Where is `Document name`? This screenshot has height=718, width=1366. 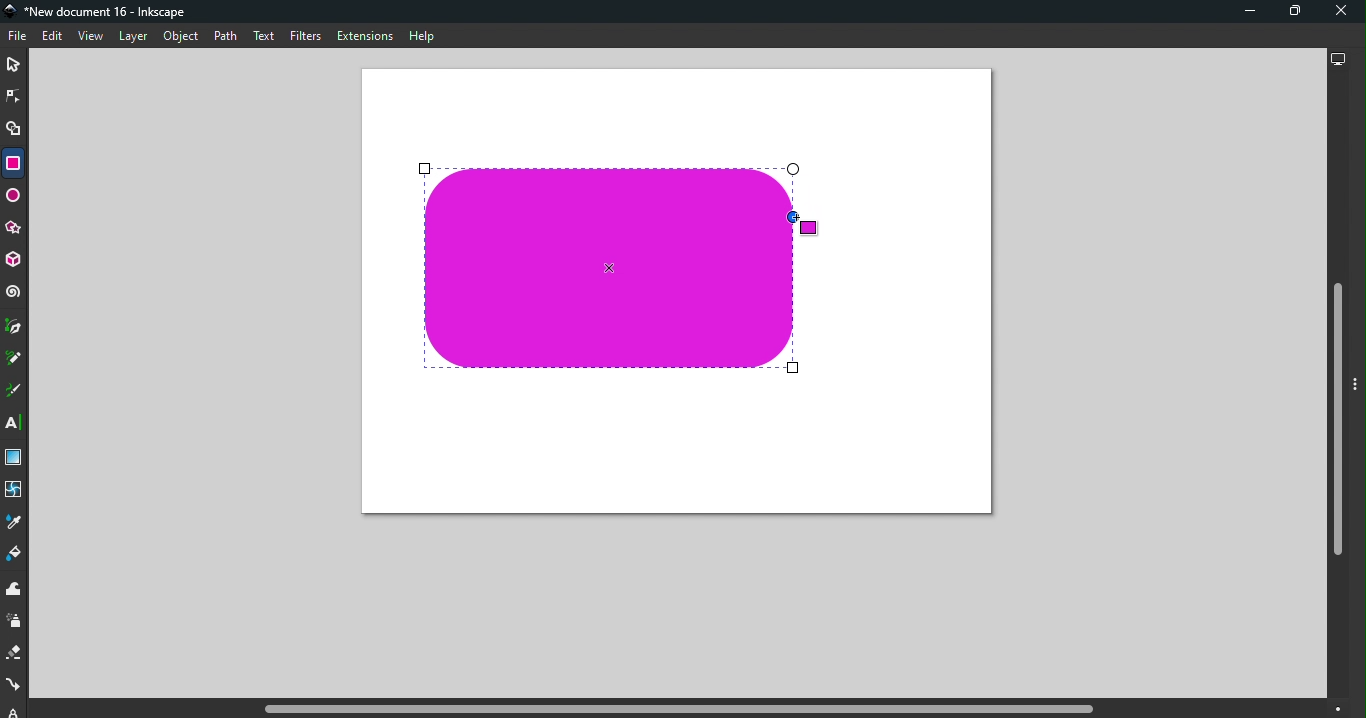
Document name is located at coordinates (100, 12).